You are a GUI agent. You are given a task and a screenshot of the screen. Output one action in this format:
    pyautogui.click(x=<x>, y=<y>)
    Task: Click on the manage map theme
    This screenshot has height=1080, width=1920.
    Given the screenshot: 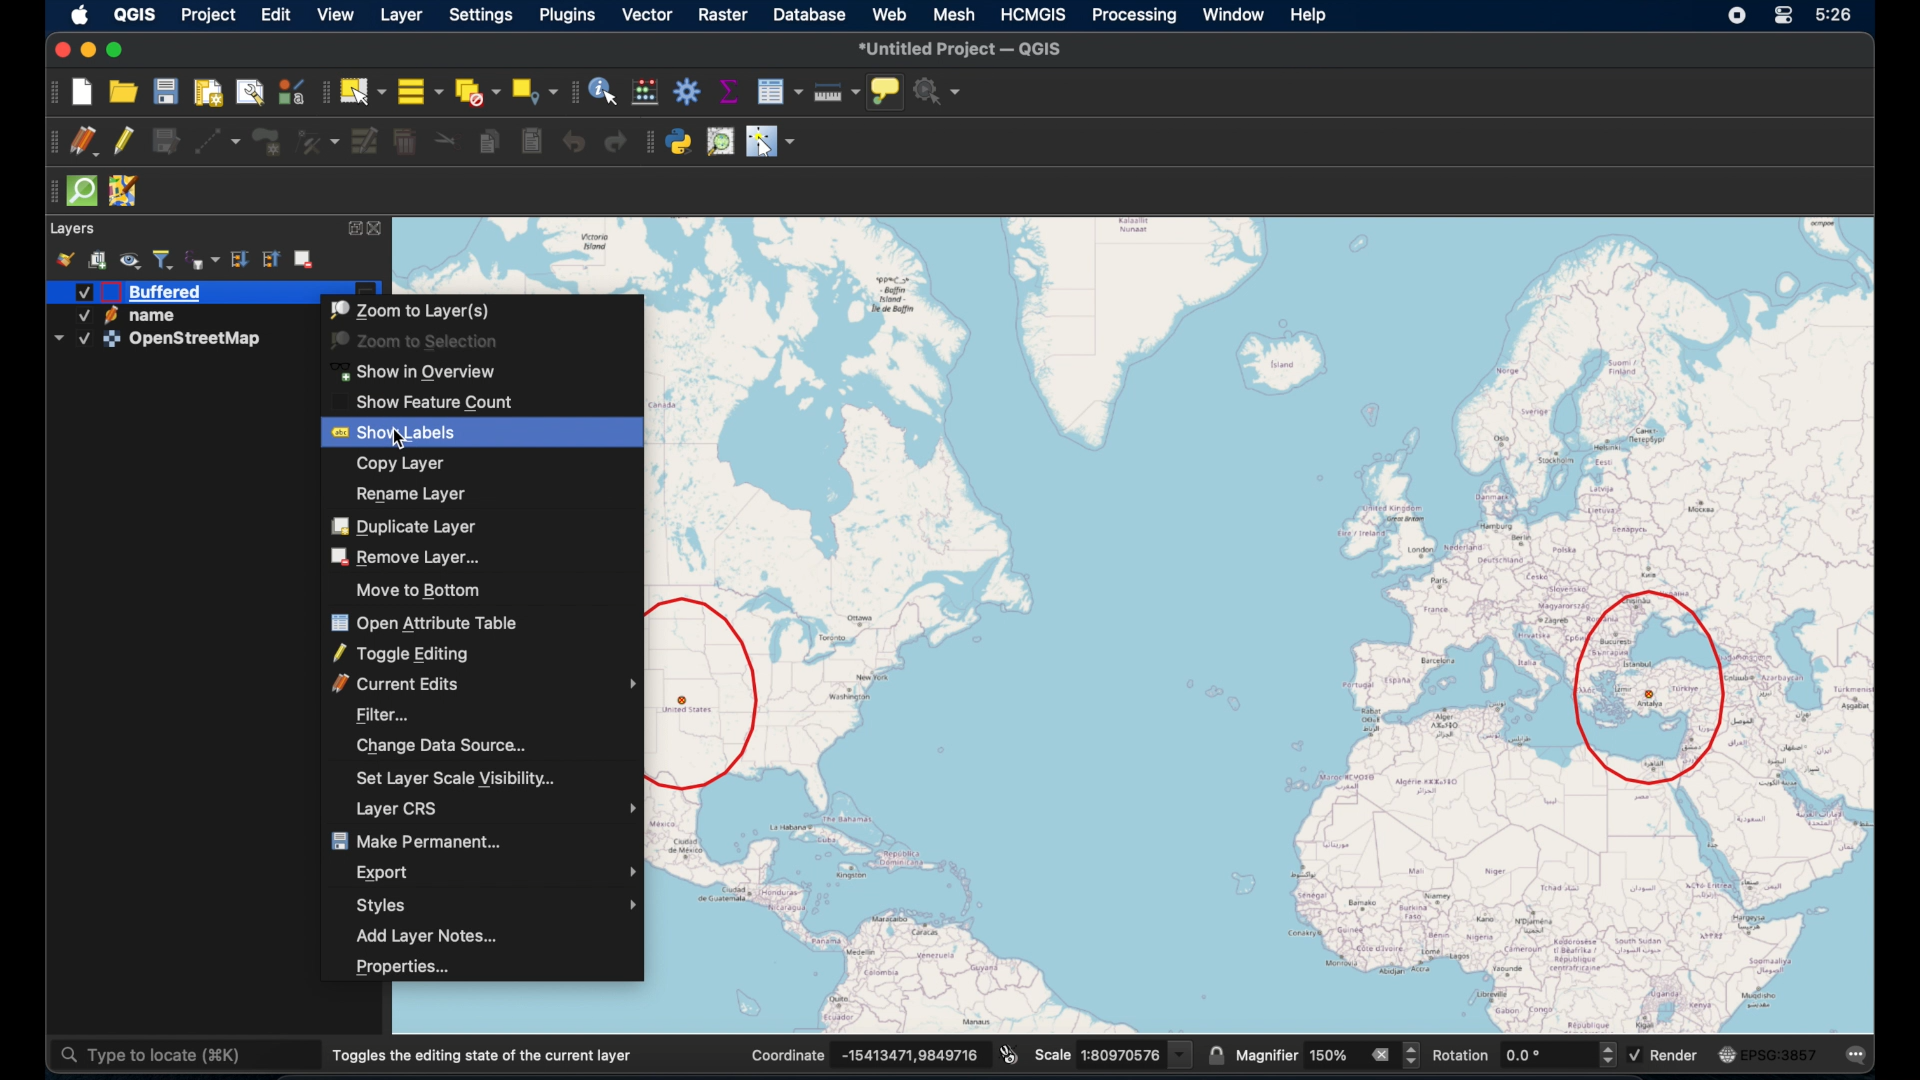 What is the action you would take?
    pyautogui.click(x=129, y=260)
    